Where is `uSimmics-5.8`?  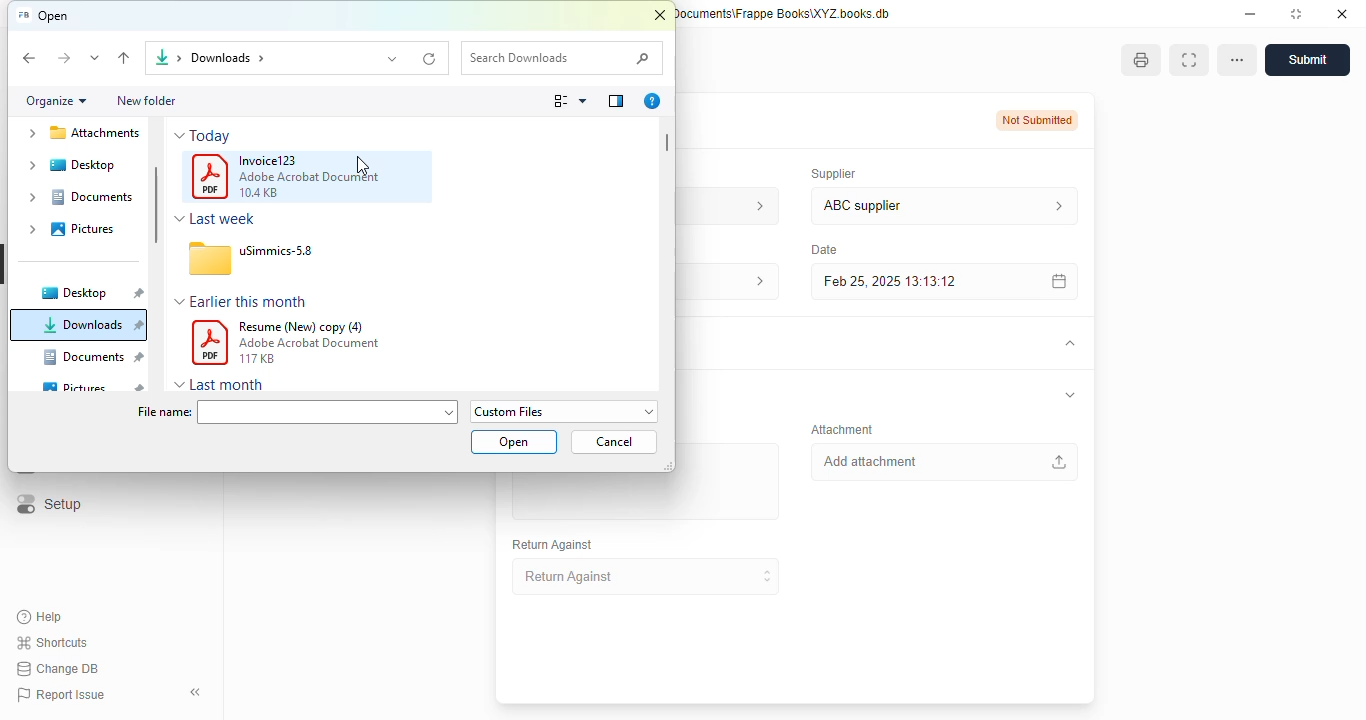 uSimmics-5.8 is located at coordinates (276, 250).